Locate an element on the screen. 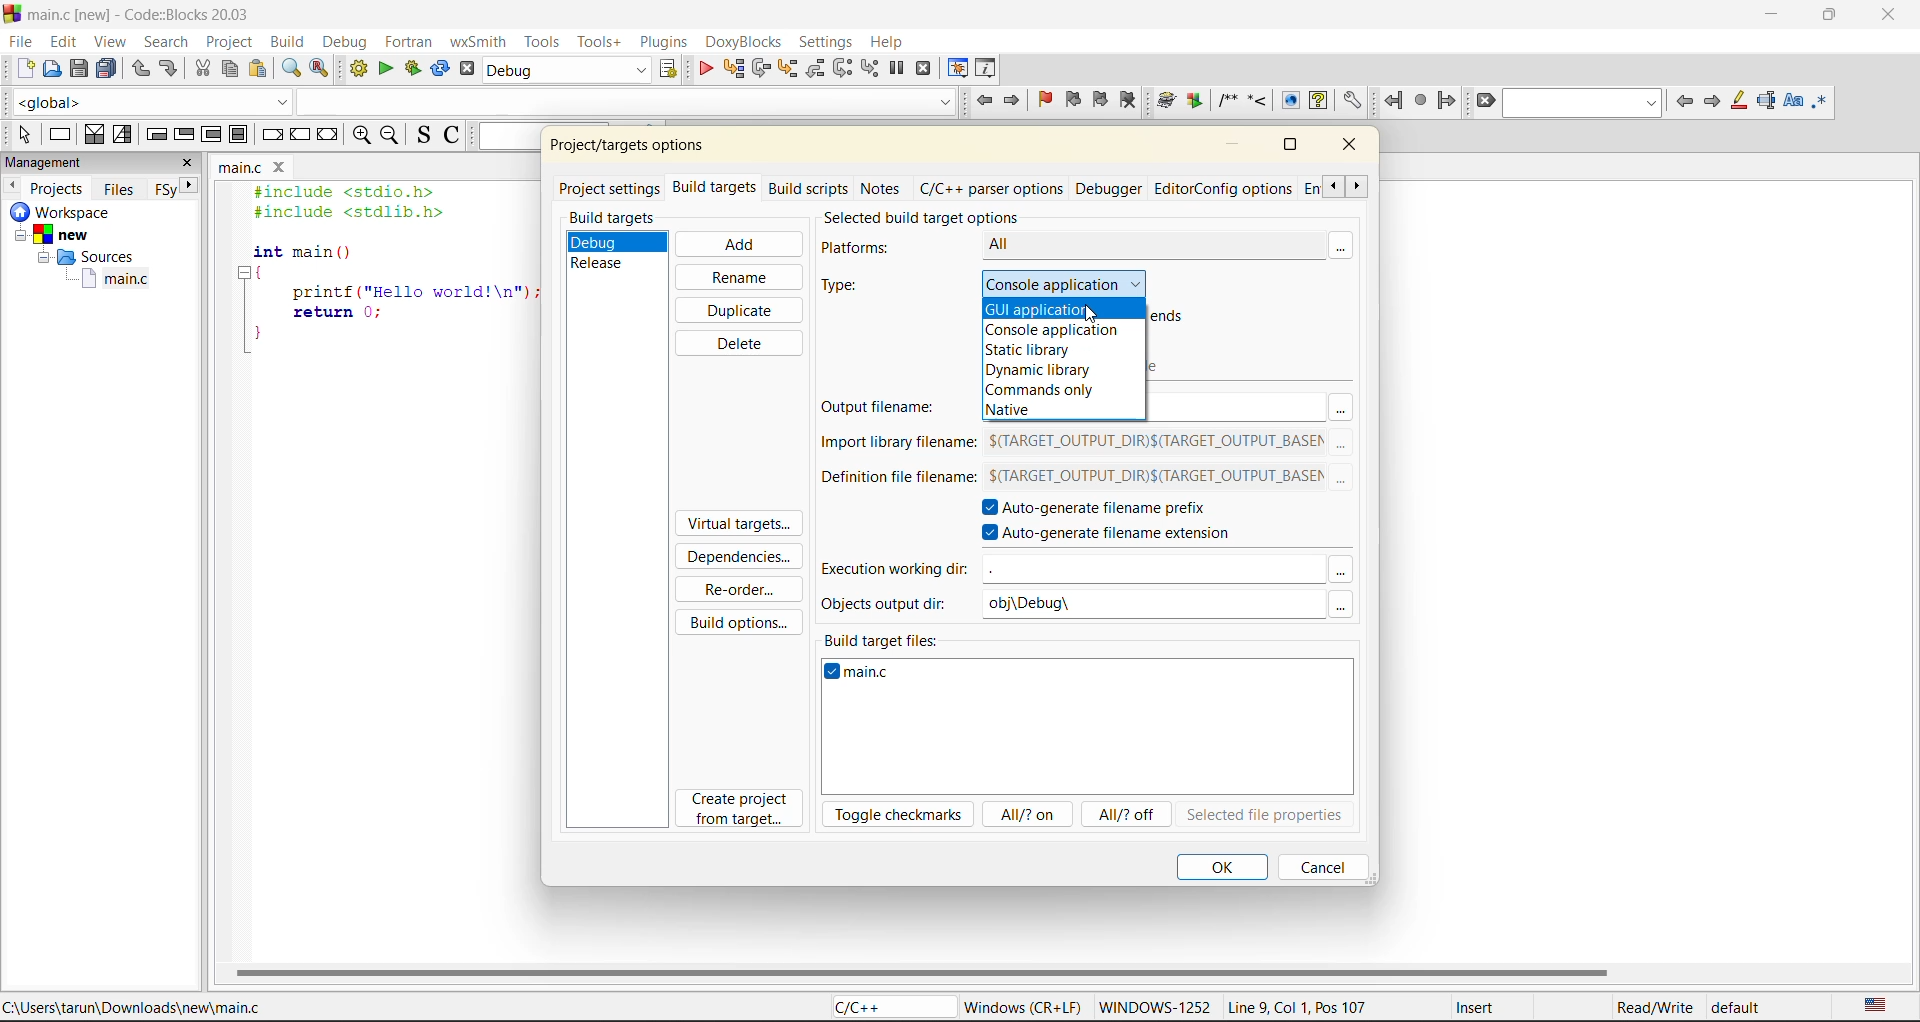 This screenshot has height=1022, width=1920. next is located at coordinates (1103, 102).